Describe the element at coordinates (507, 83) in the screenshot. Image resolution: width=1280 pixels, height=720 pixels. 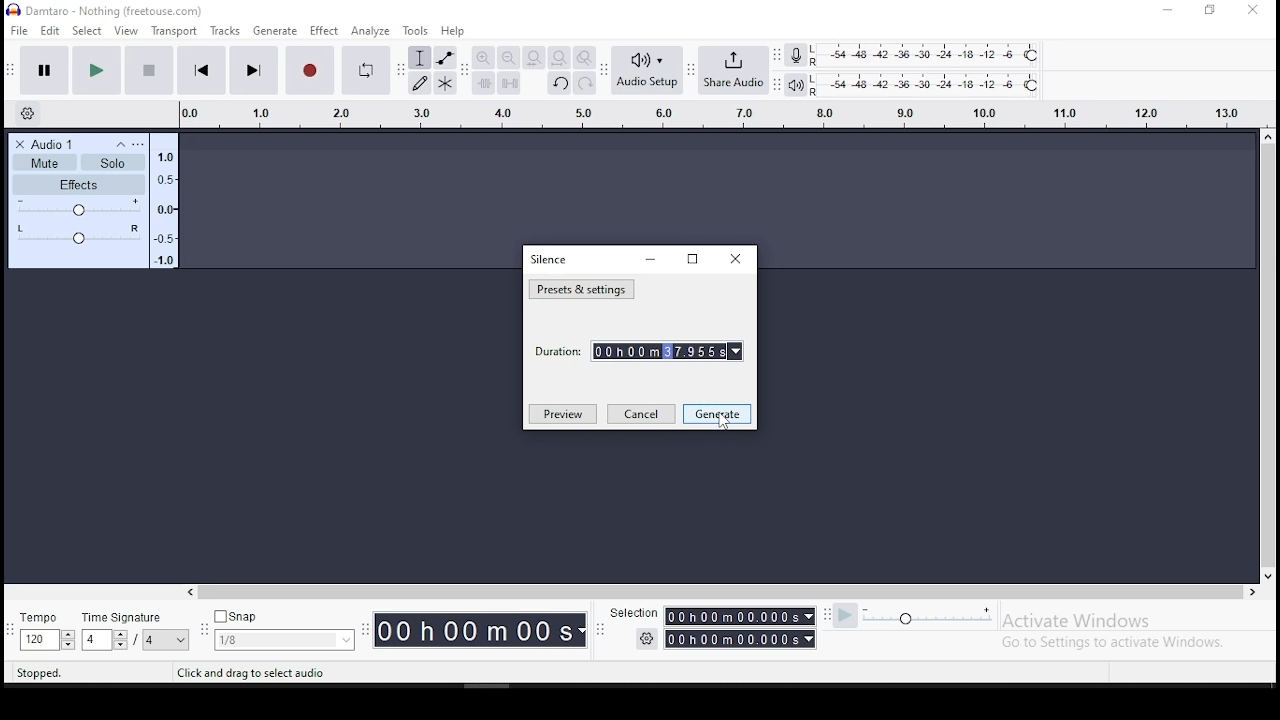
I see `silence audio signal` at that location.